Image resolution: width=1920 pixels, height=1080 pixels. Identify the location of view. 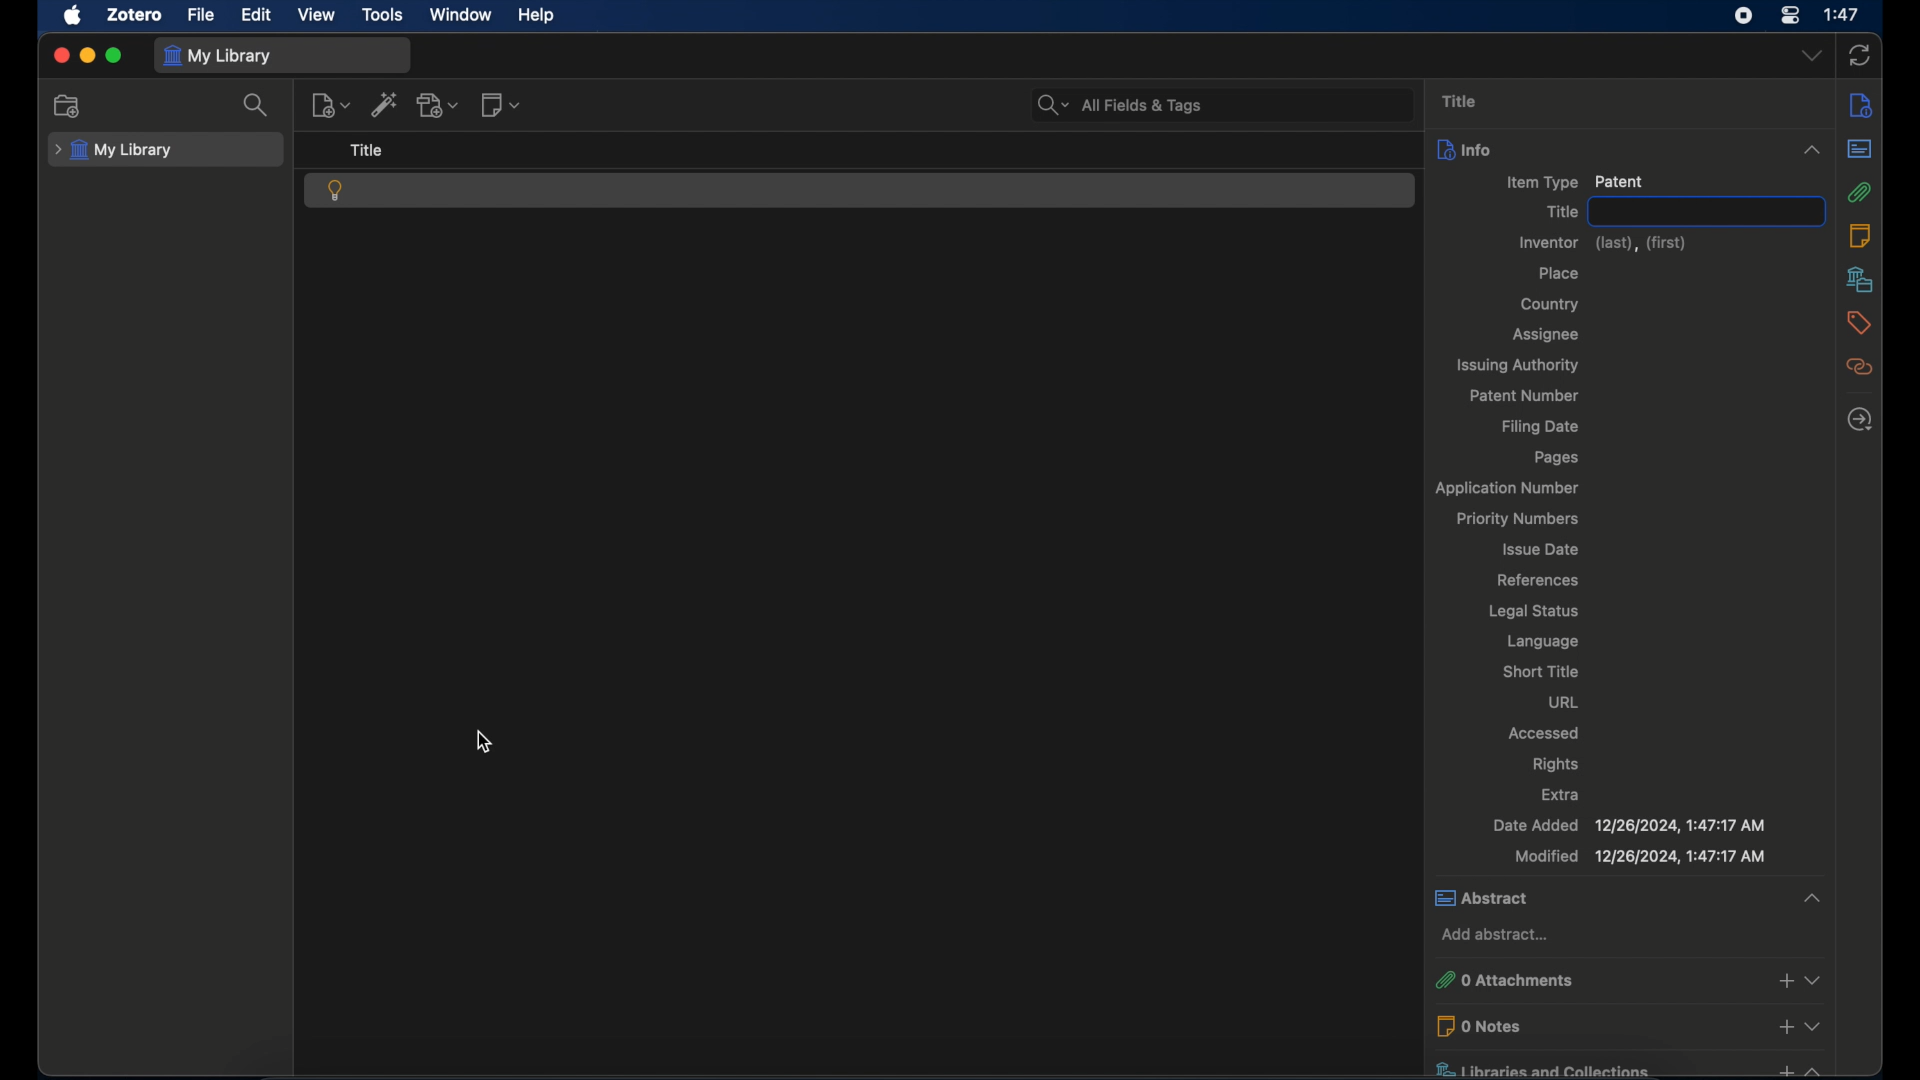
(318, 15).